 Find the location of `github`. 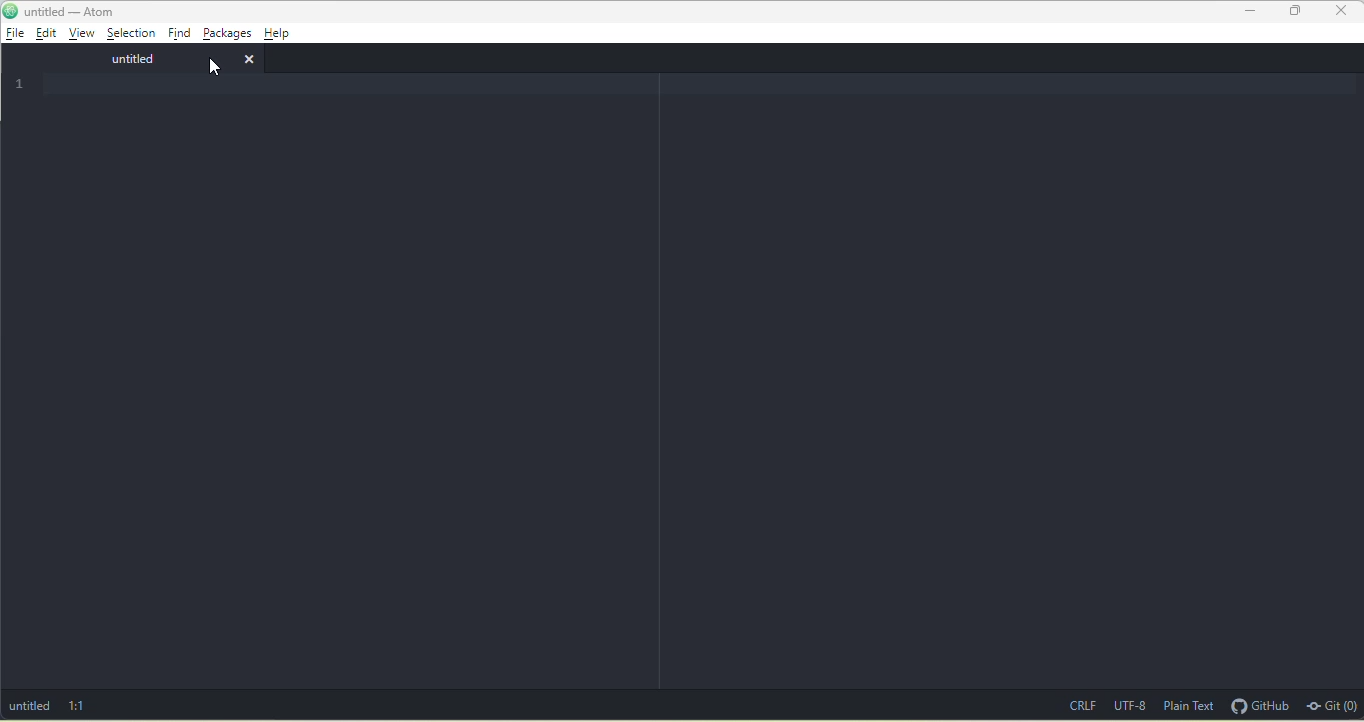

github is located at coordinates (1259, 705).